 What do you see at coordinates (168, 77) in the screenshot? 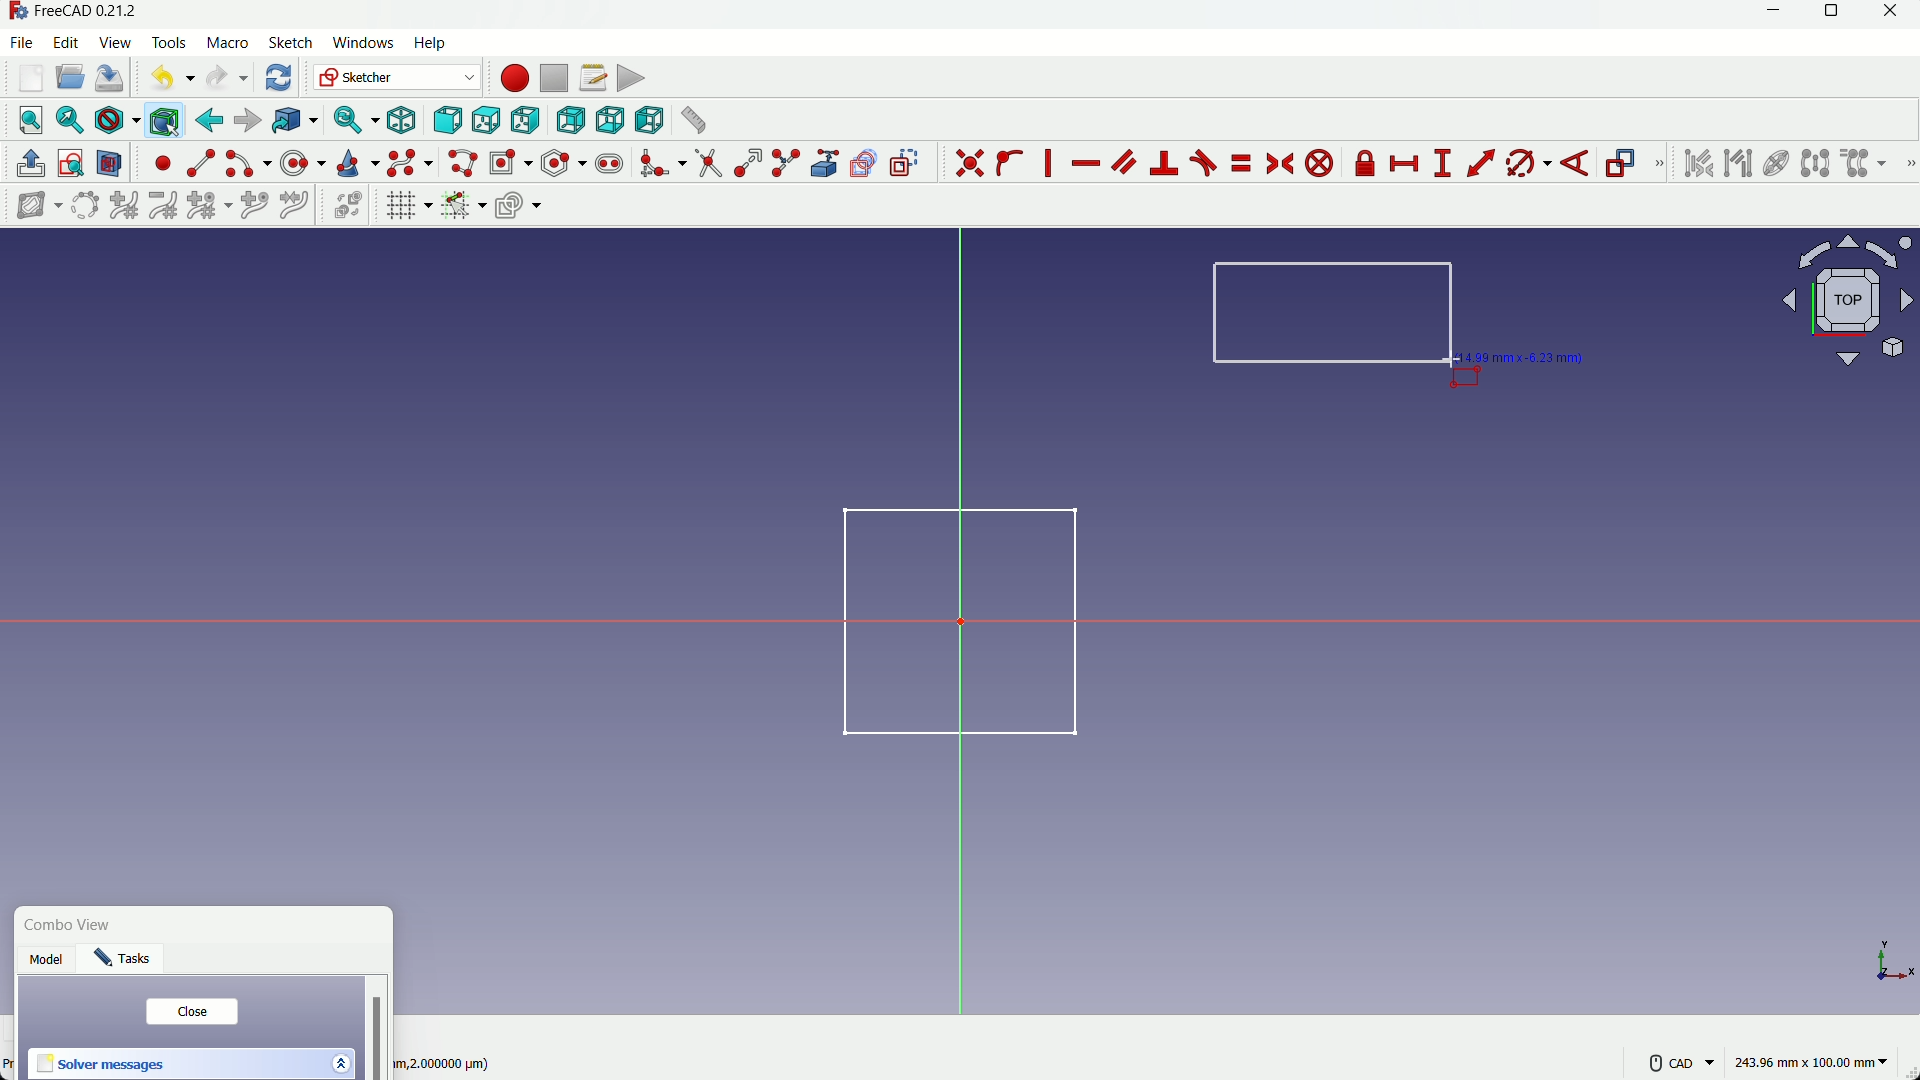
I see `undo` at bounding box center [168, 77].